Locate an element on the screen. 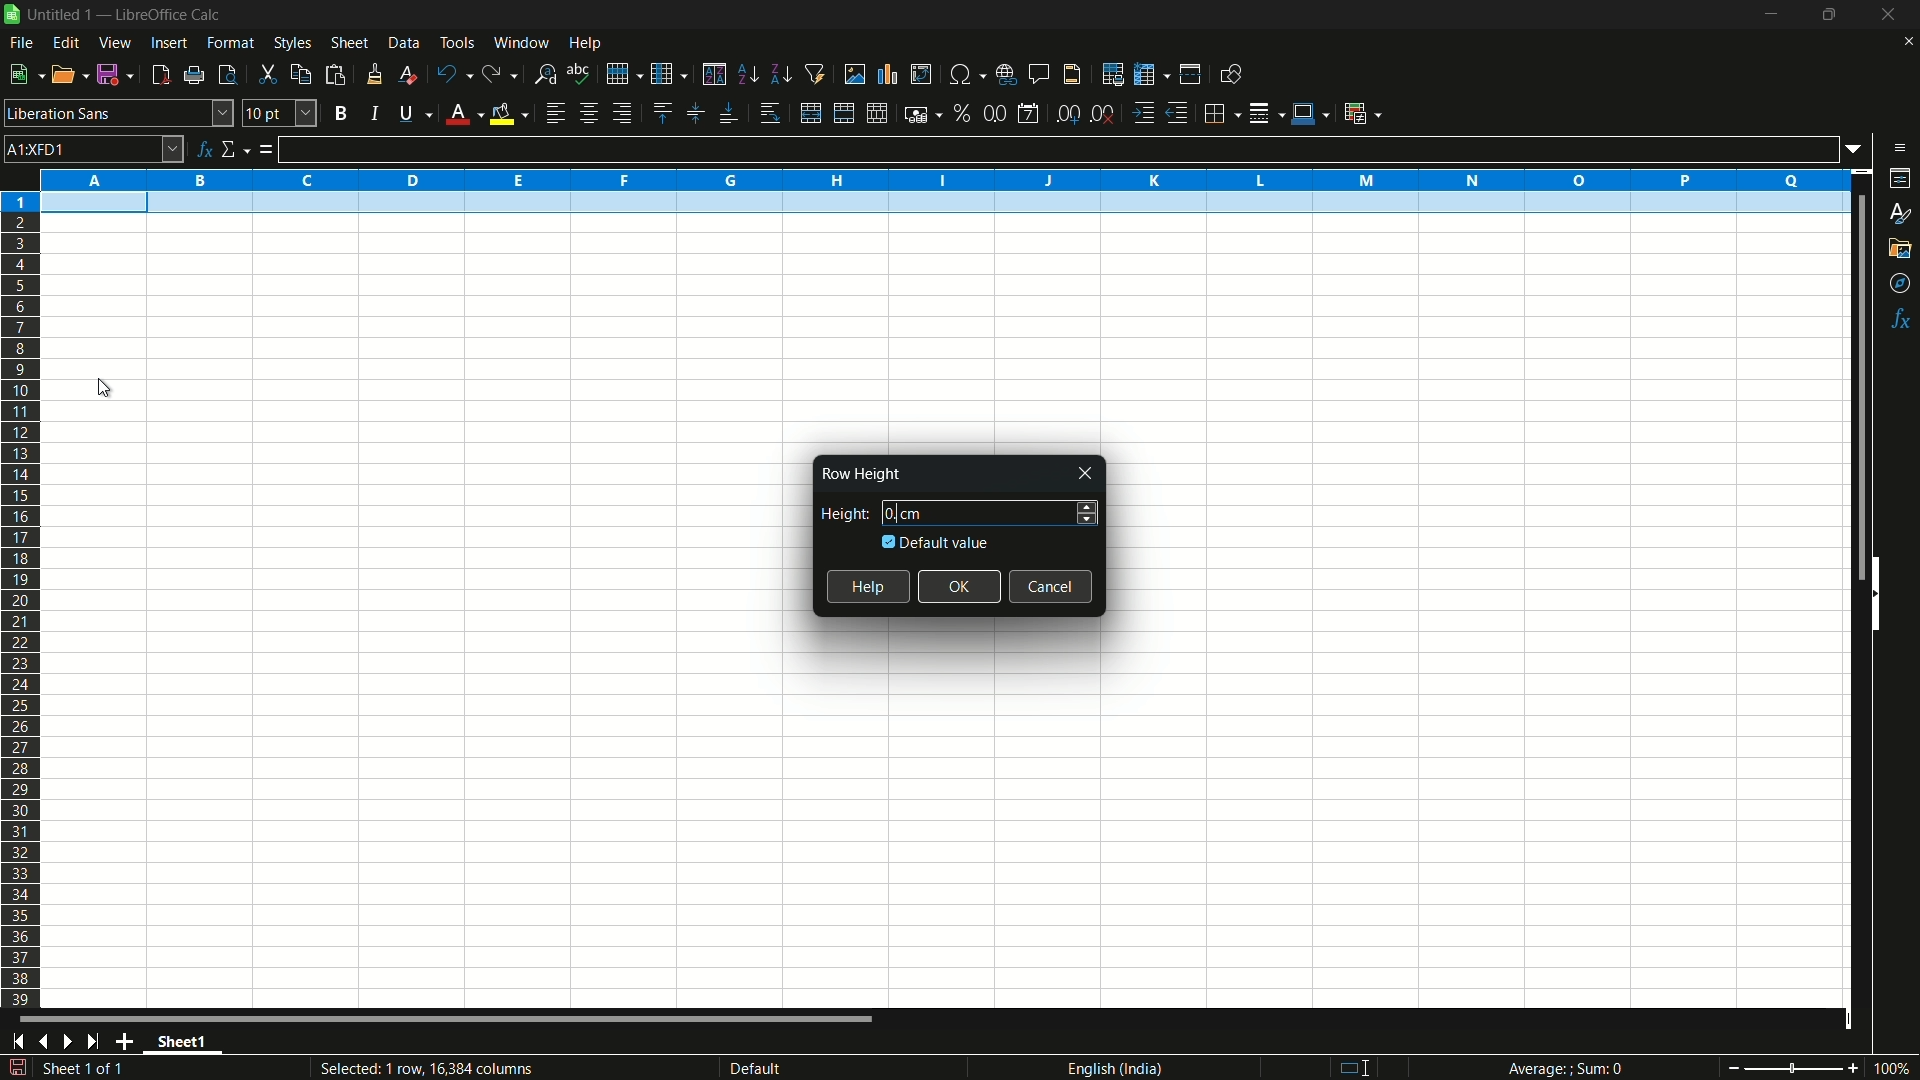  add sheet is located at coordinates (129, 1041).